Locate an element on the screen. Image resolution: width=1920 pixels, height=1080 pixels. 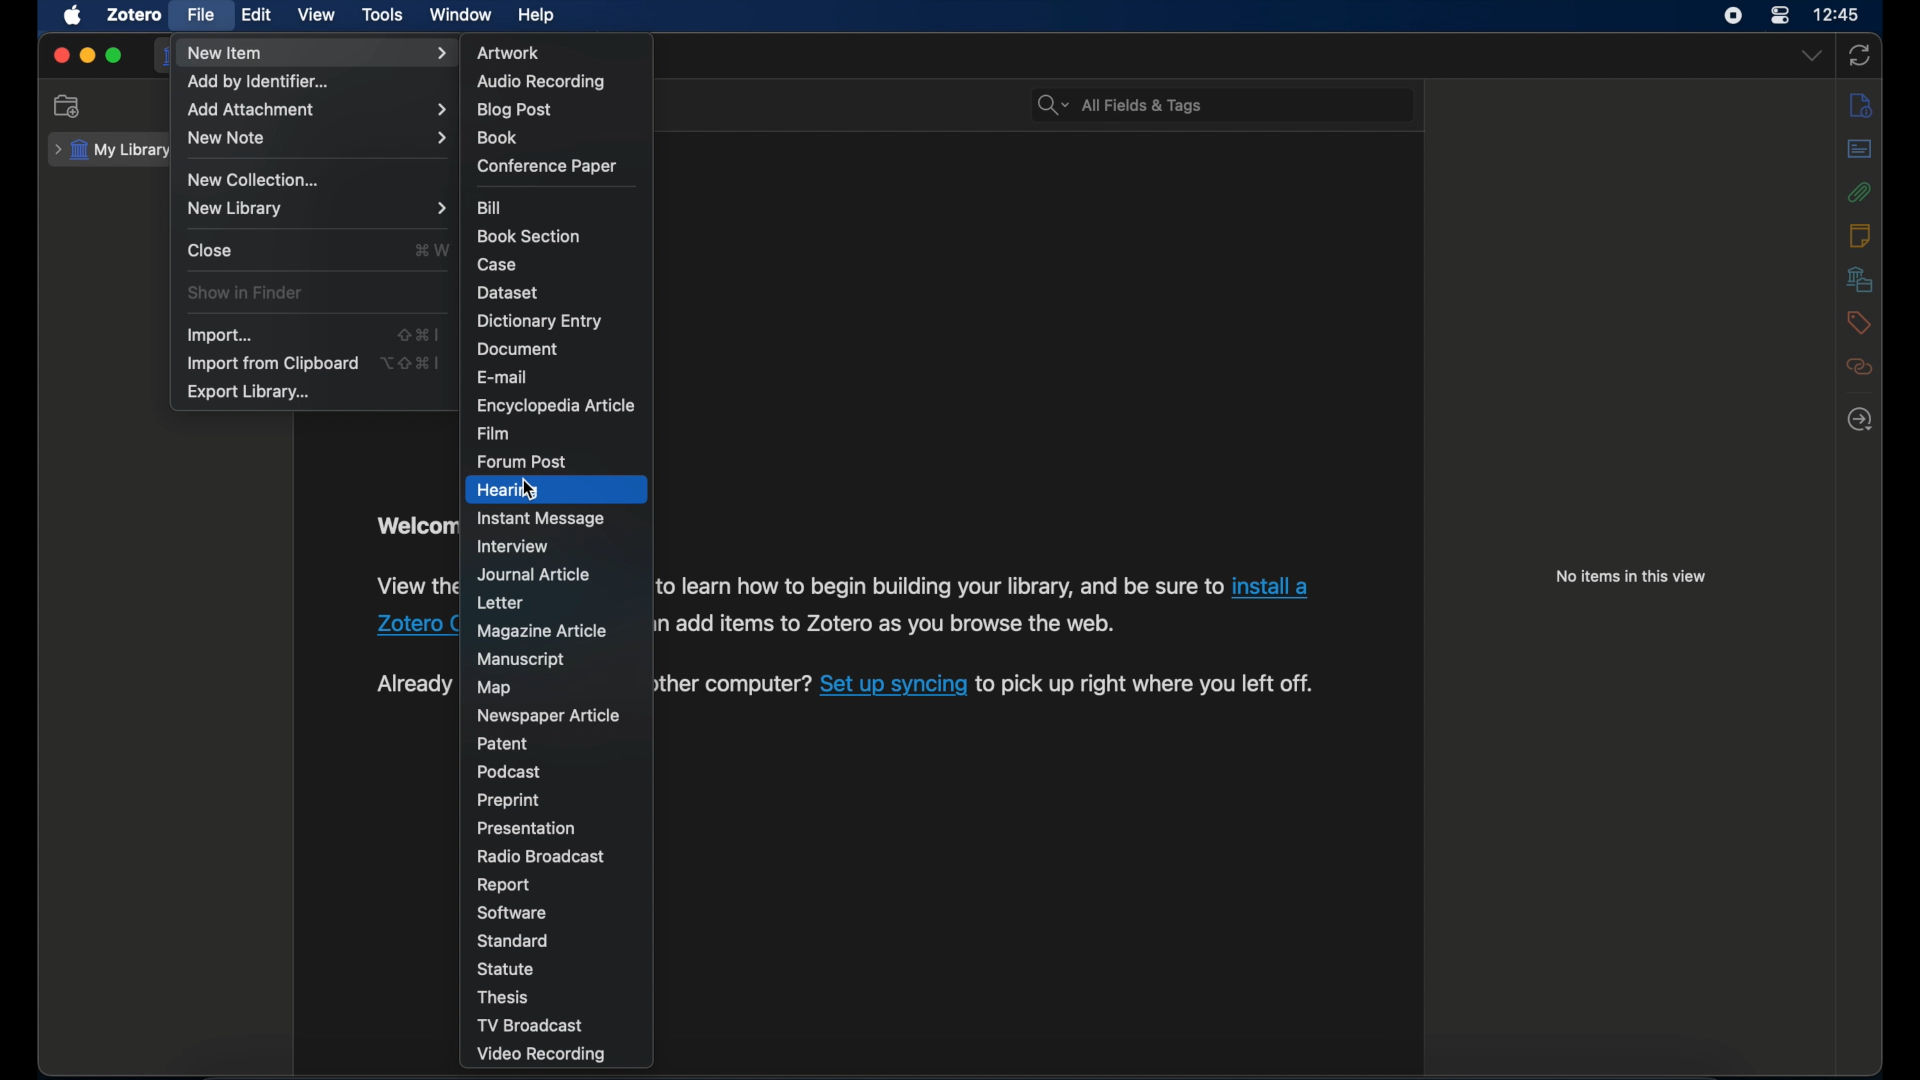
new item is located at coordinates (317, 52).